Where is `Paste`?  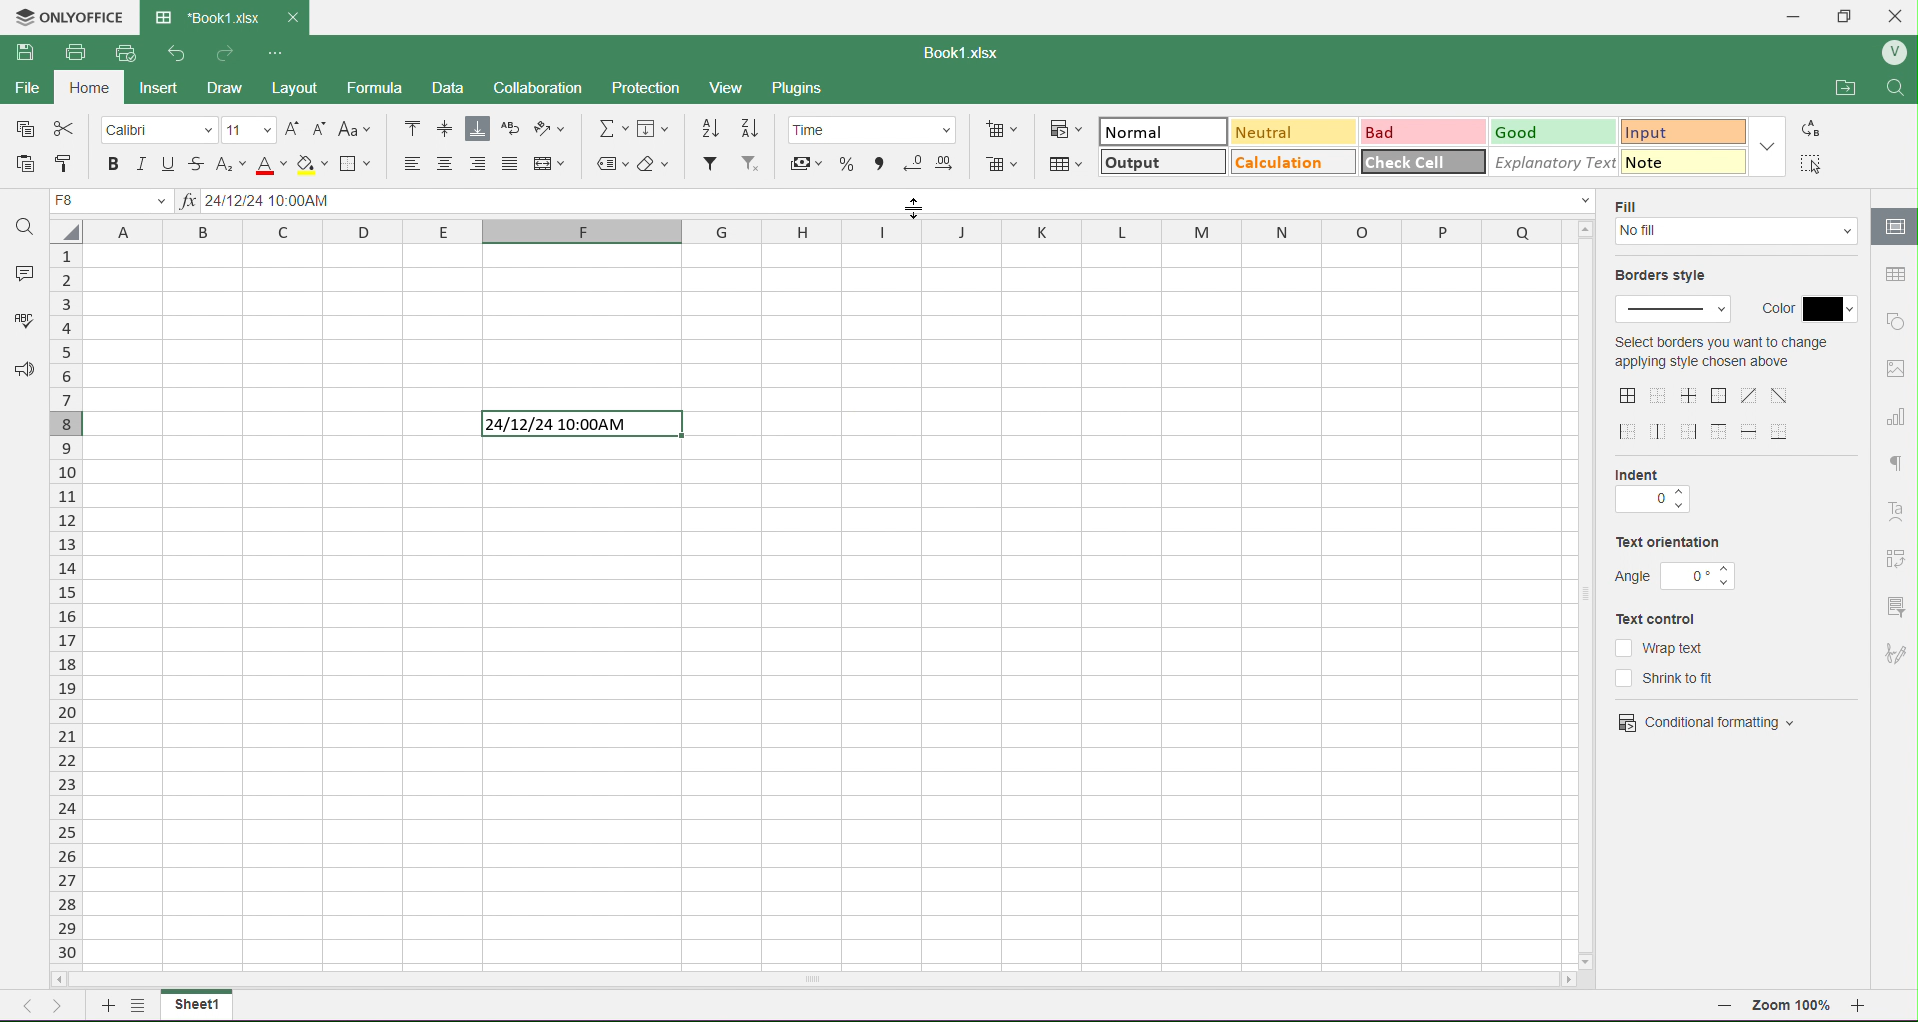 Paste is located at coordinates (25, 163).